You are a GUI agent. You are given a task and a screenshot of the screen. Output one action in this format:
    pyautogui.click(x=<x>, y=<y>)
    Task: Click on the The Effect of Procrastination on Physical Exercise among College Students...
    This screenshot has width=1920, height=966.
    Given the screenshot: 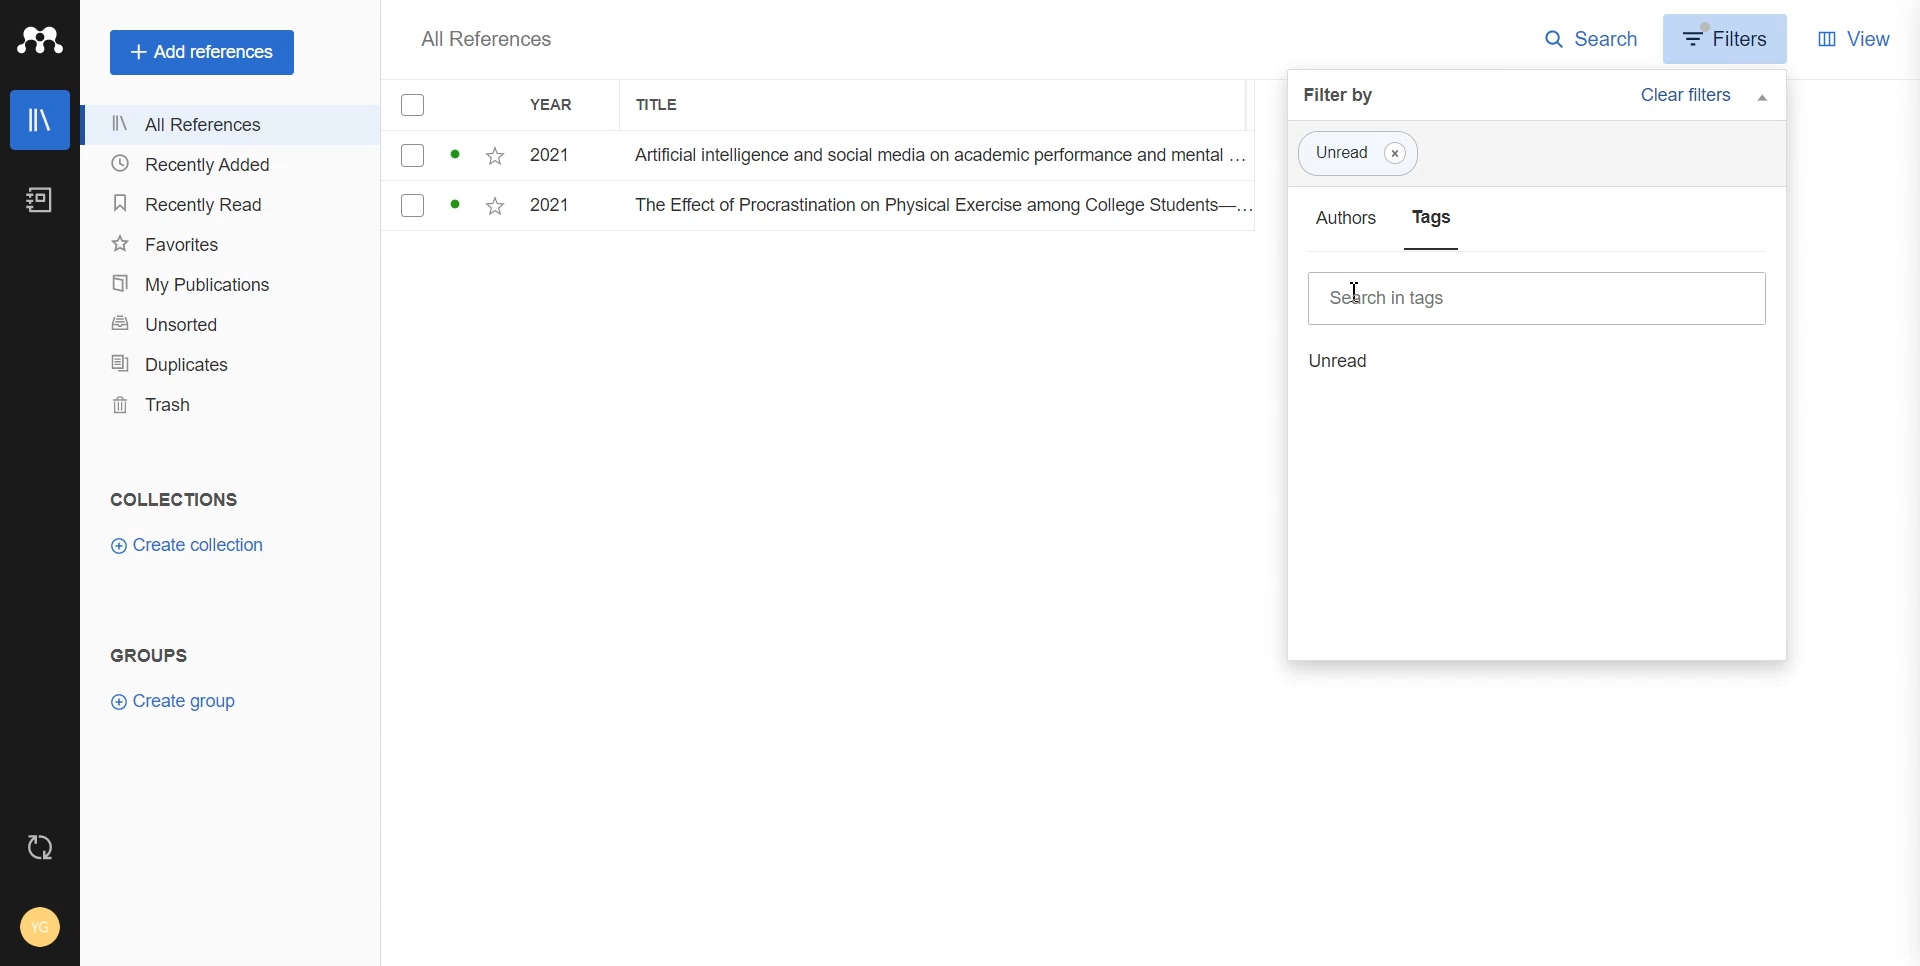 What is the action you would take?
    pyautogui.click(x=933, y=157)
    